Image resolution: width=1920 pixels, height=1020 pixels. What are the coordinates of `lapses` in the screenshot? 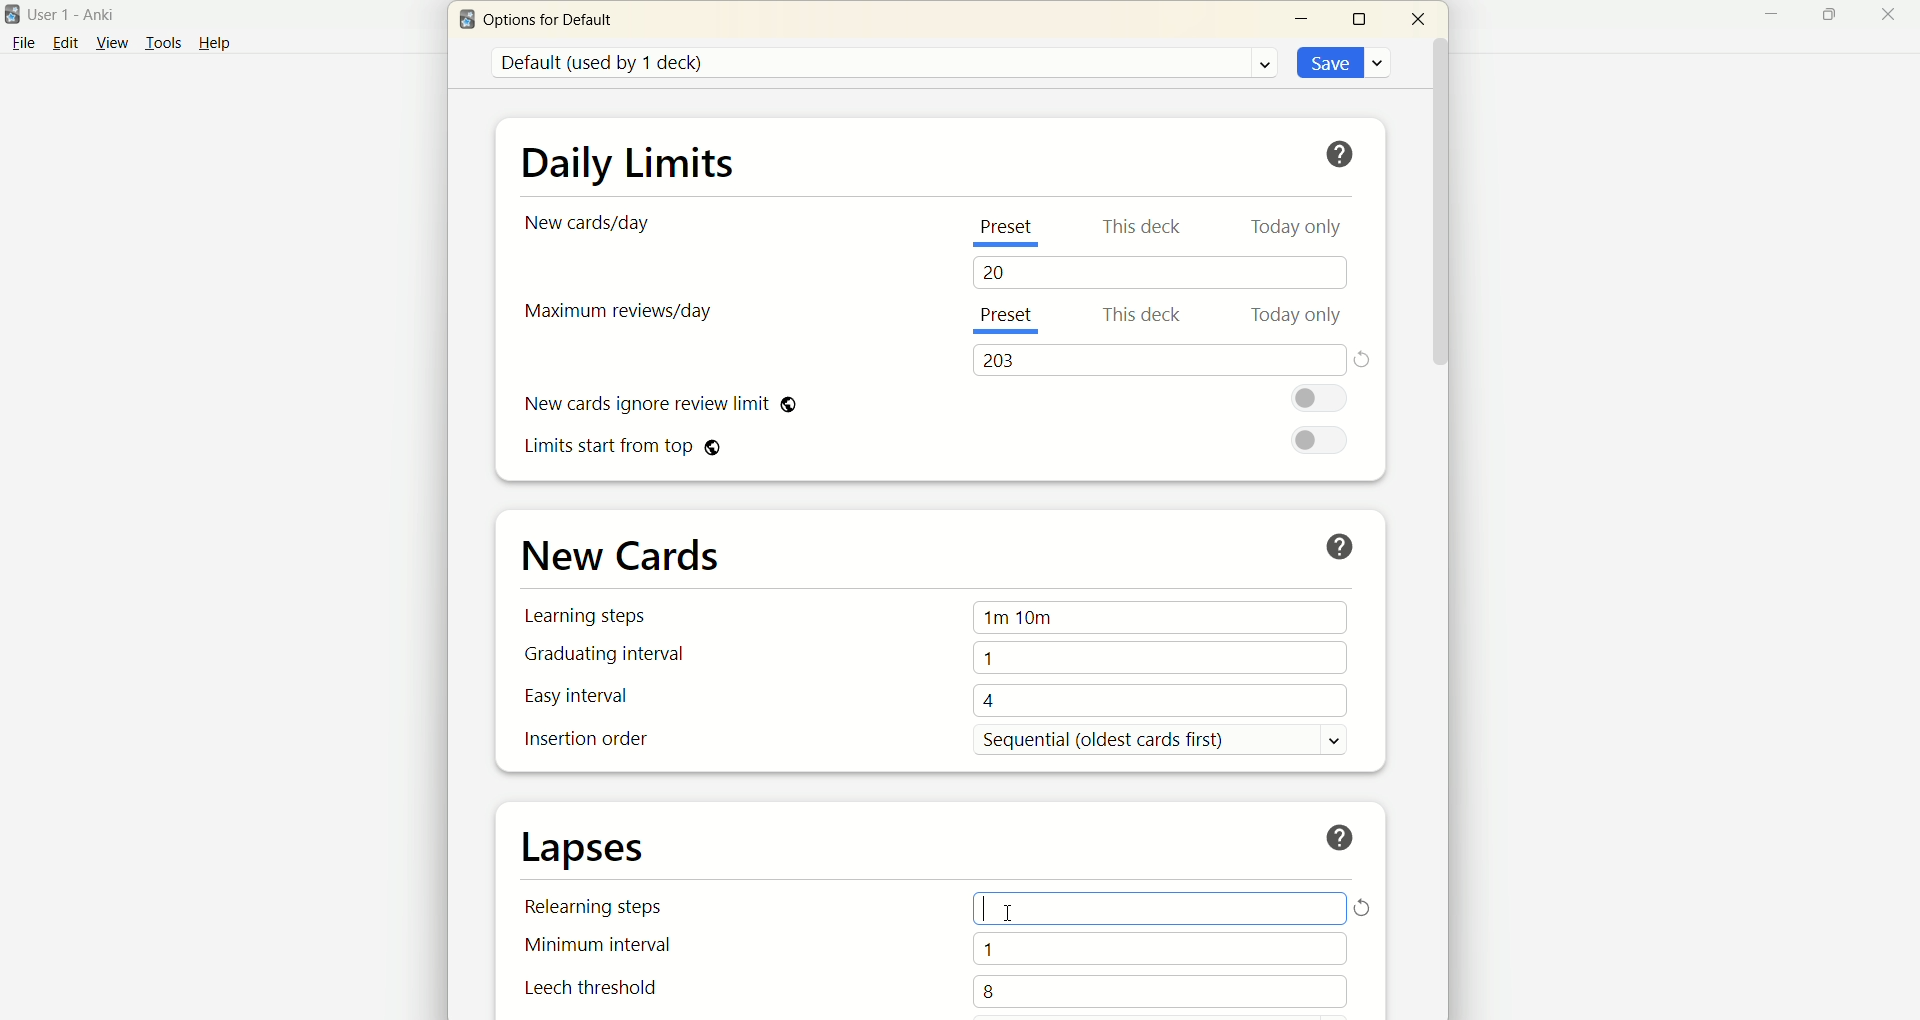 It's located at (586, 850).